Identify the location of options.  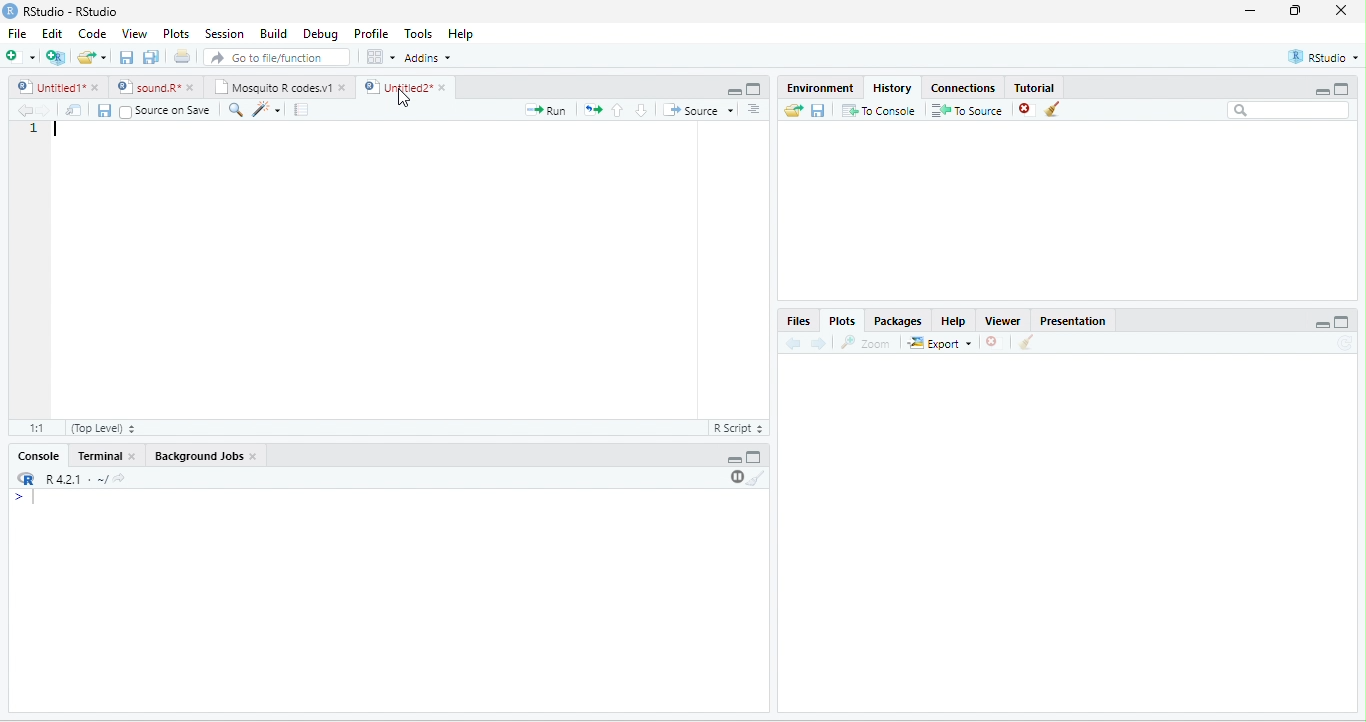
(754, 109).